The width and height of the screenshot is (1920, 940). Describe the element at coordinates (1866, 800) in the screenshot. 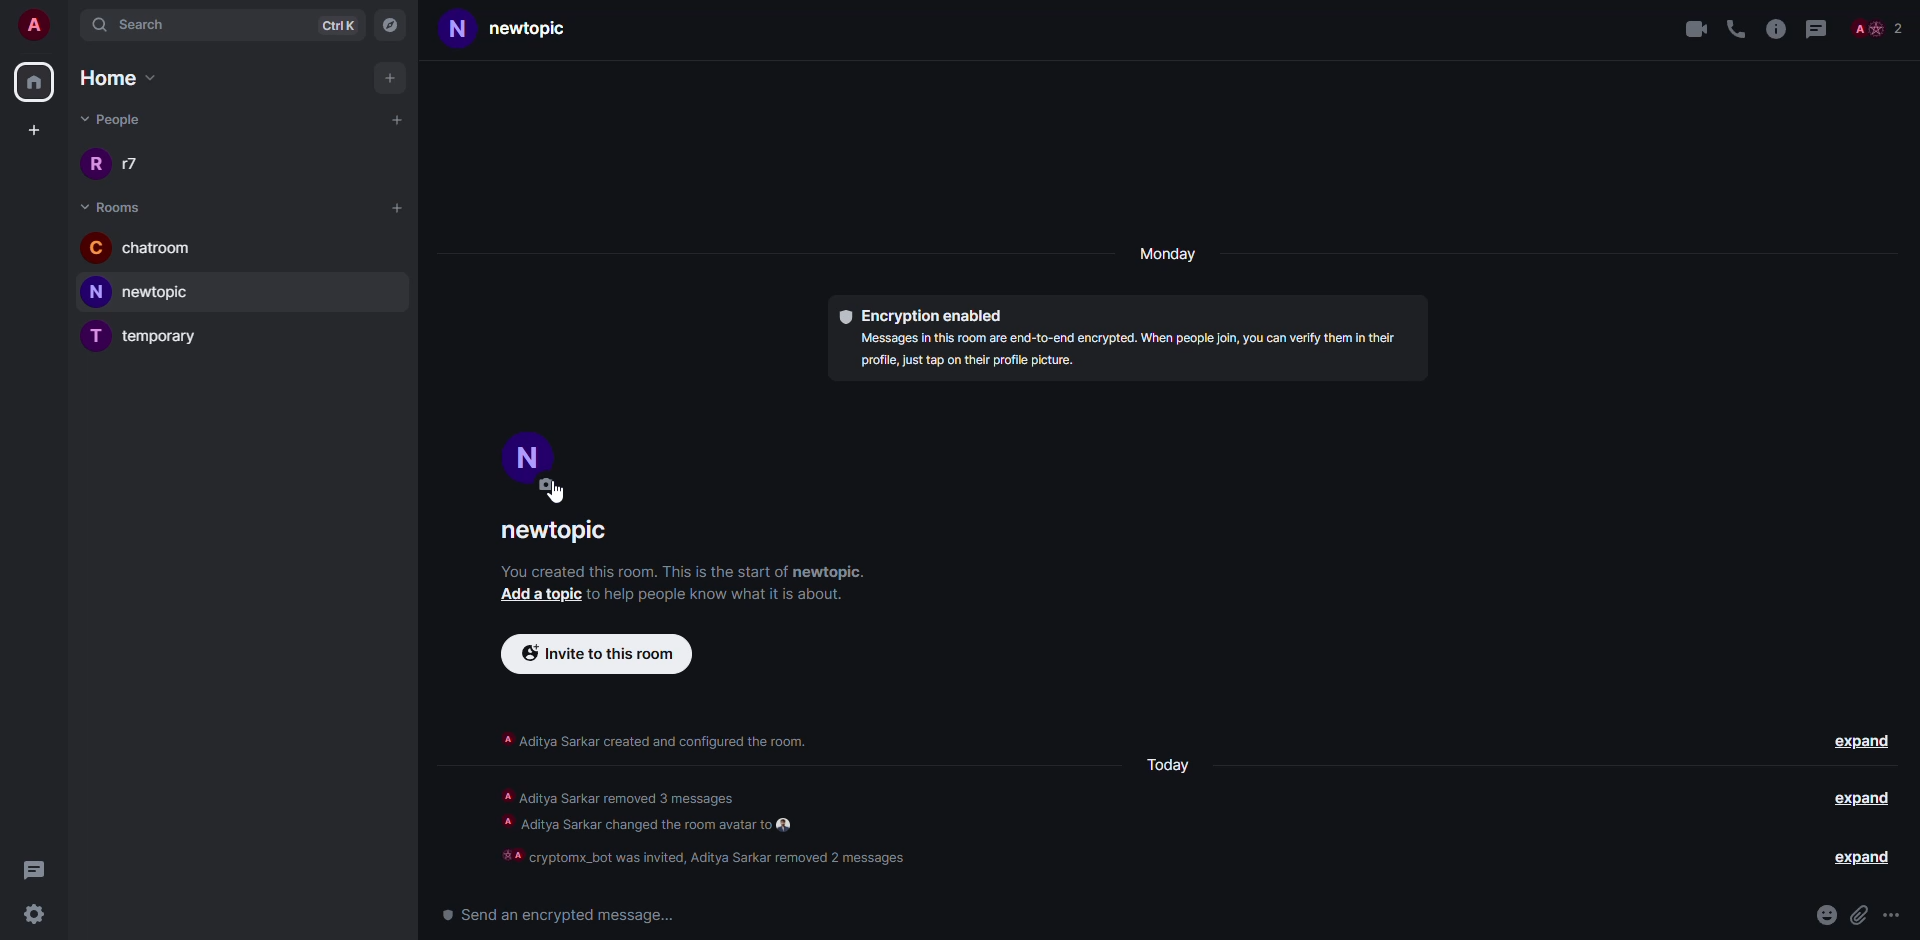

I see `expand` at that location.